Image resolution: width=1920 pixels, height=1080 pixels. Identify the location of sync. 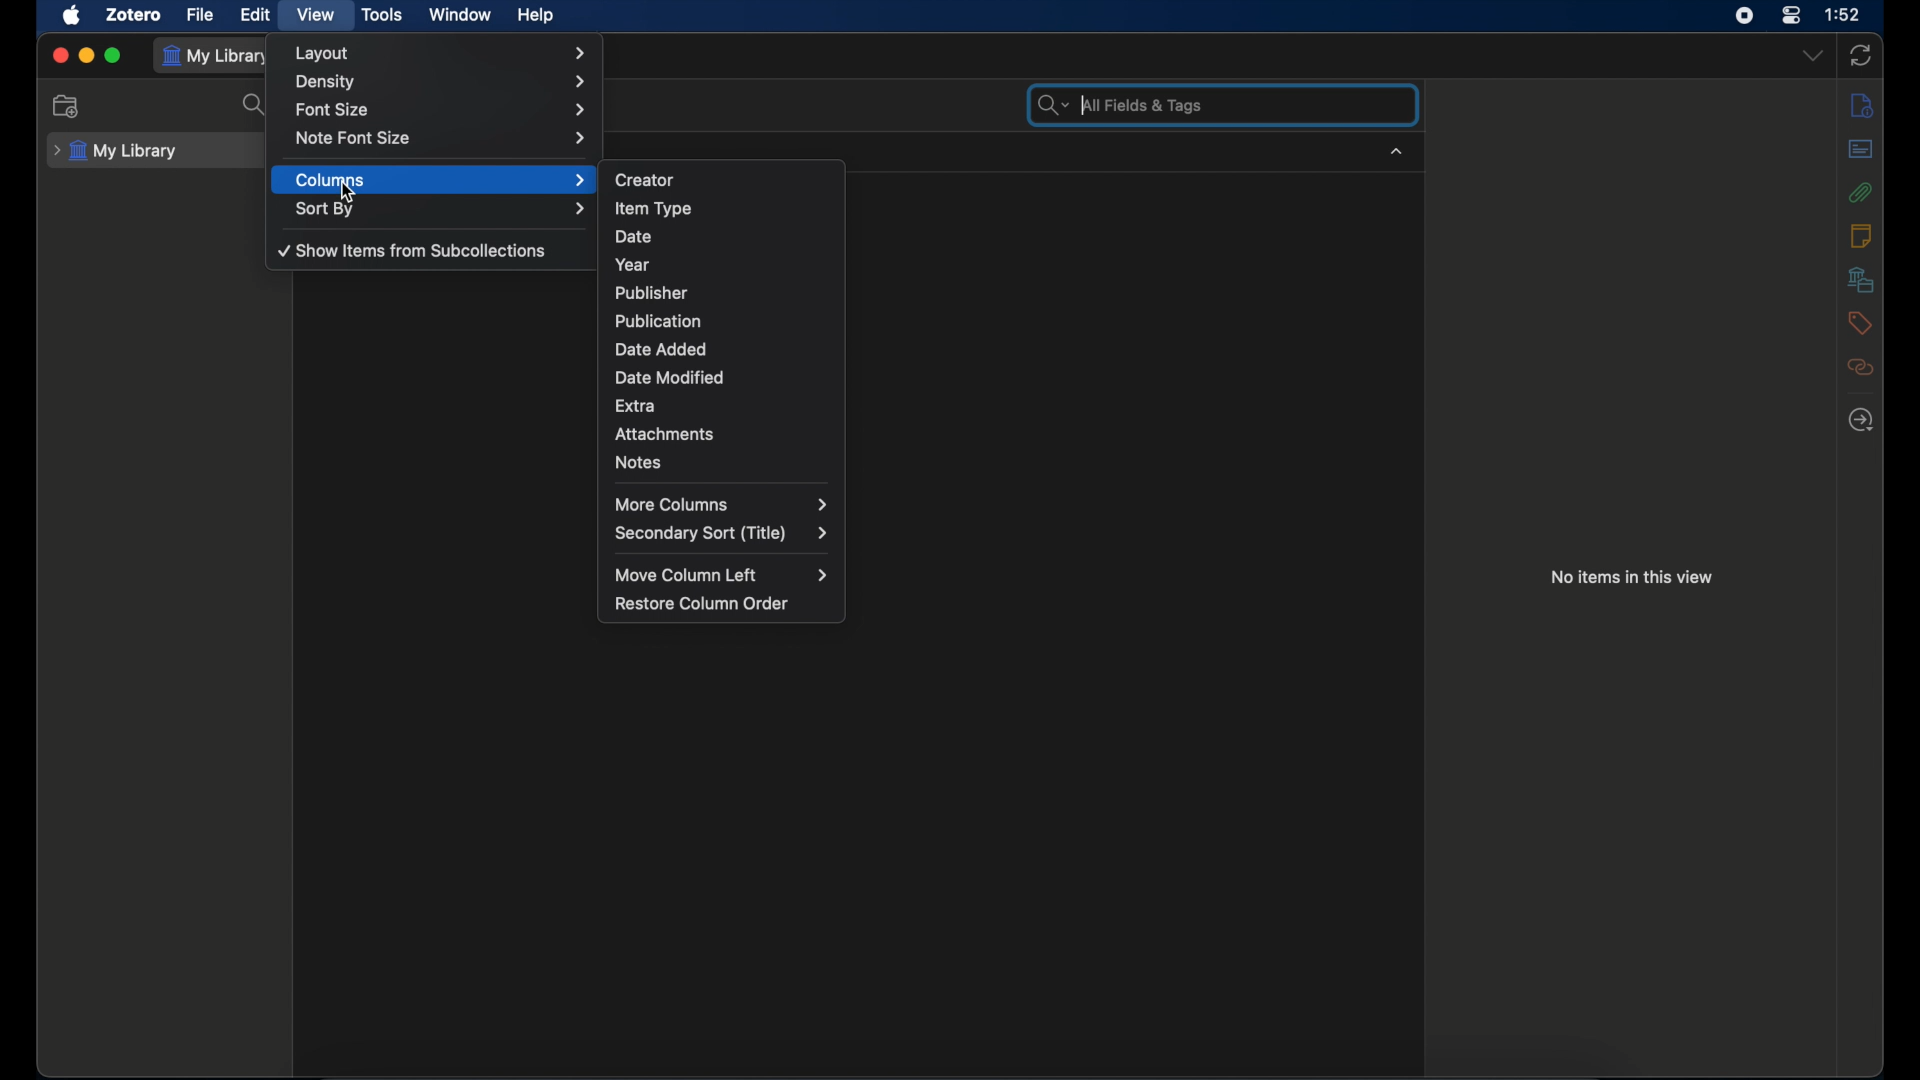
(1862, 56).